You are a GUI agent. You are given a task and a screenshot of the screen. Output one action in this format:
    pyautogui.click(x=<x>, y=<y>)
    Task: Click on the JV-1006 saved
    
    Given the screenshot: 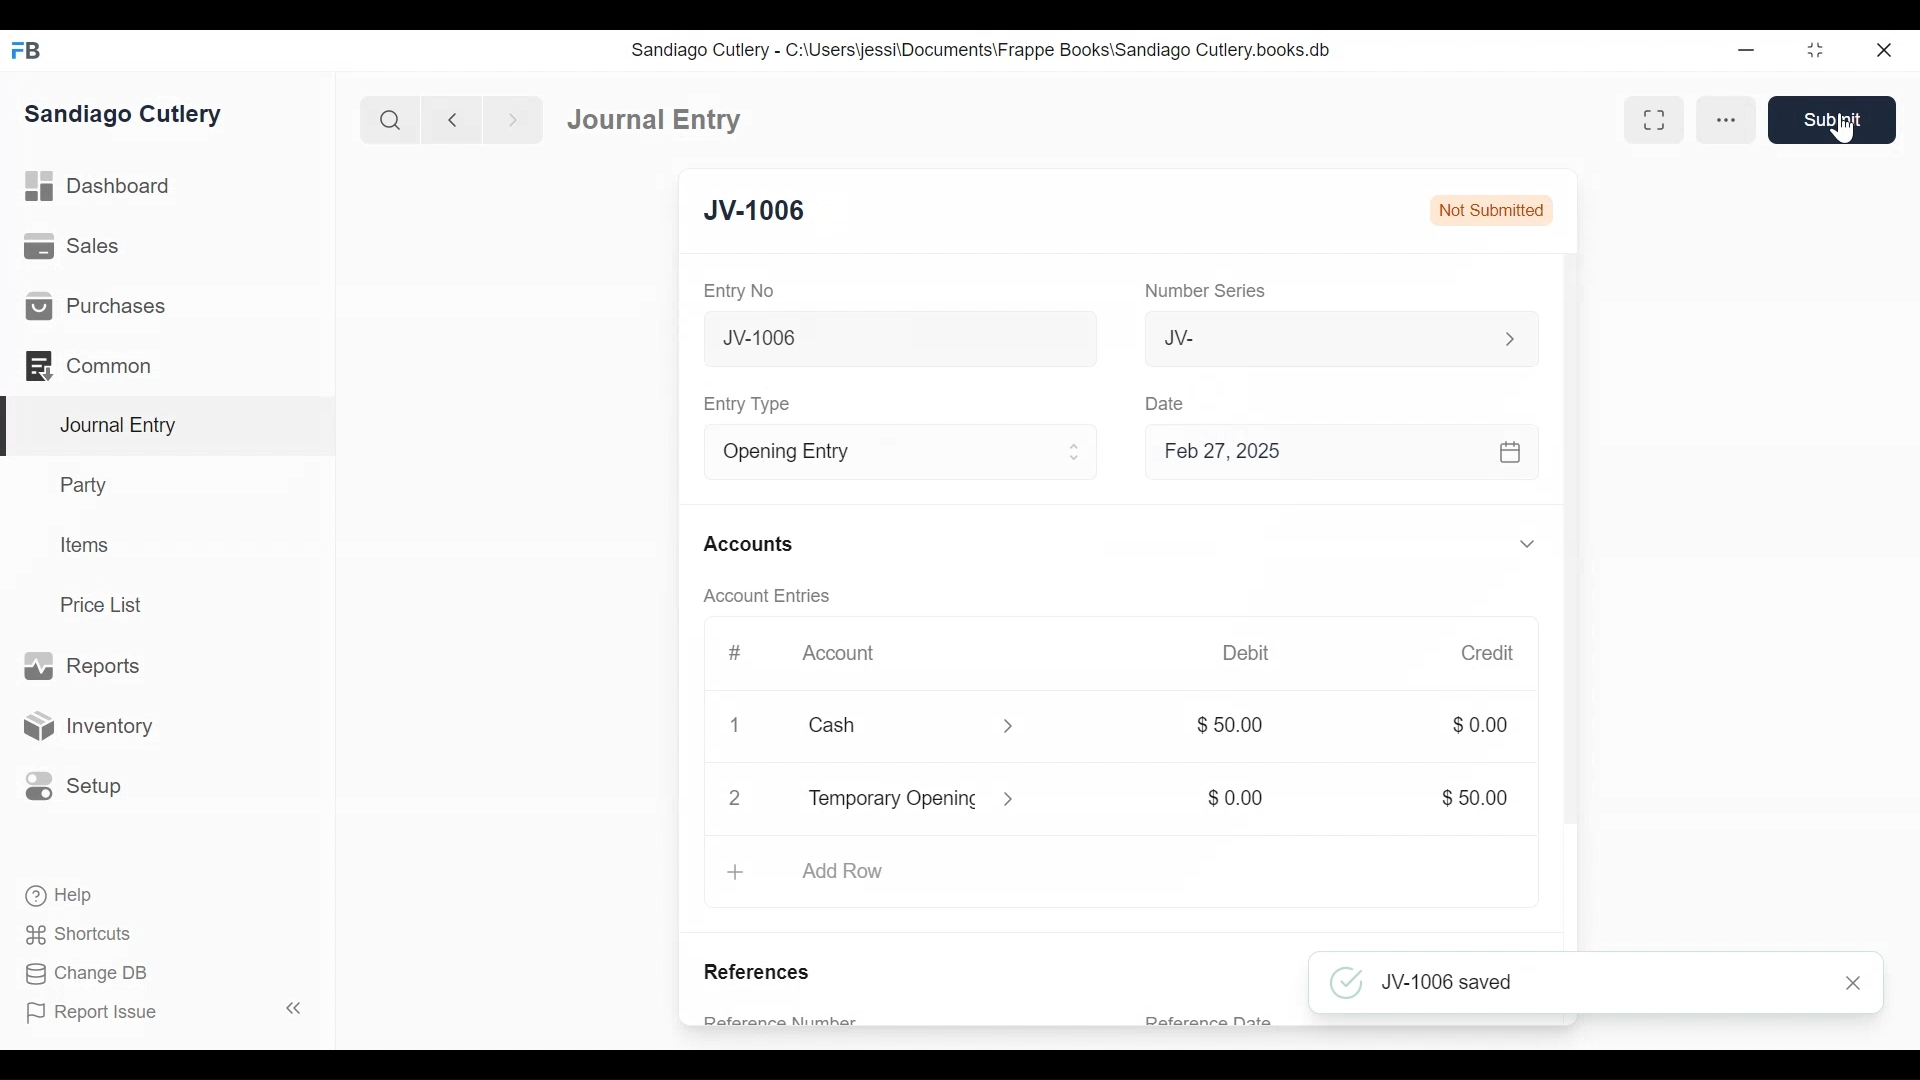 What is the action you would take?
    pyautogui.click(x=1569, y=984)
    